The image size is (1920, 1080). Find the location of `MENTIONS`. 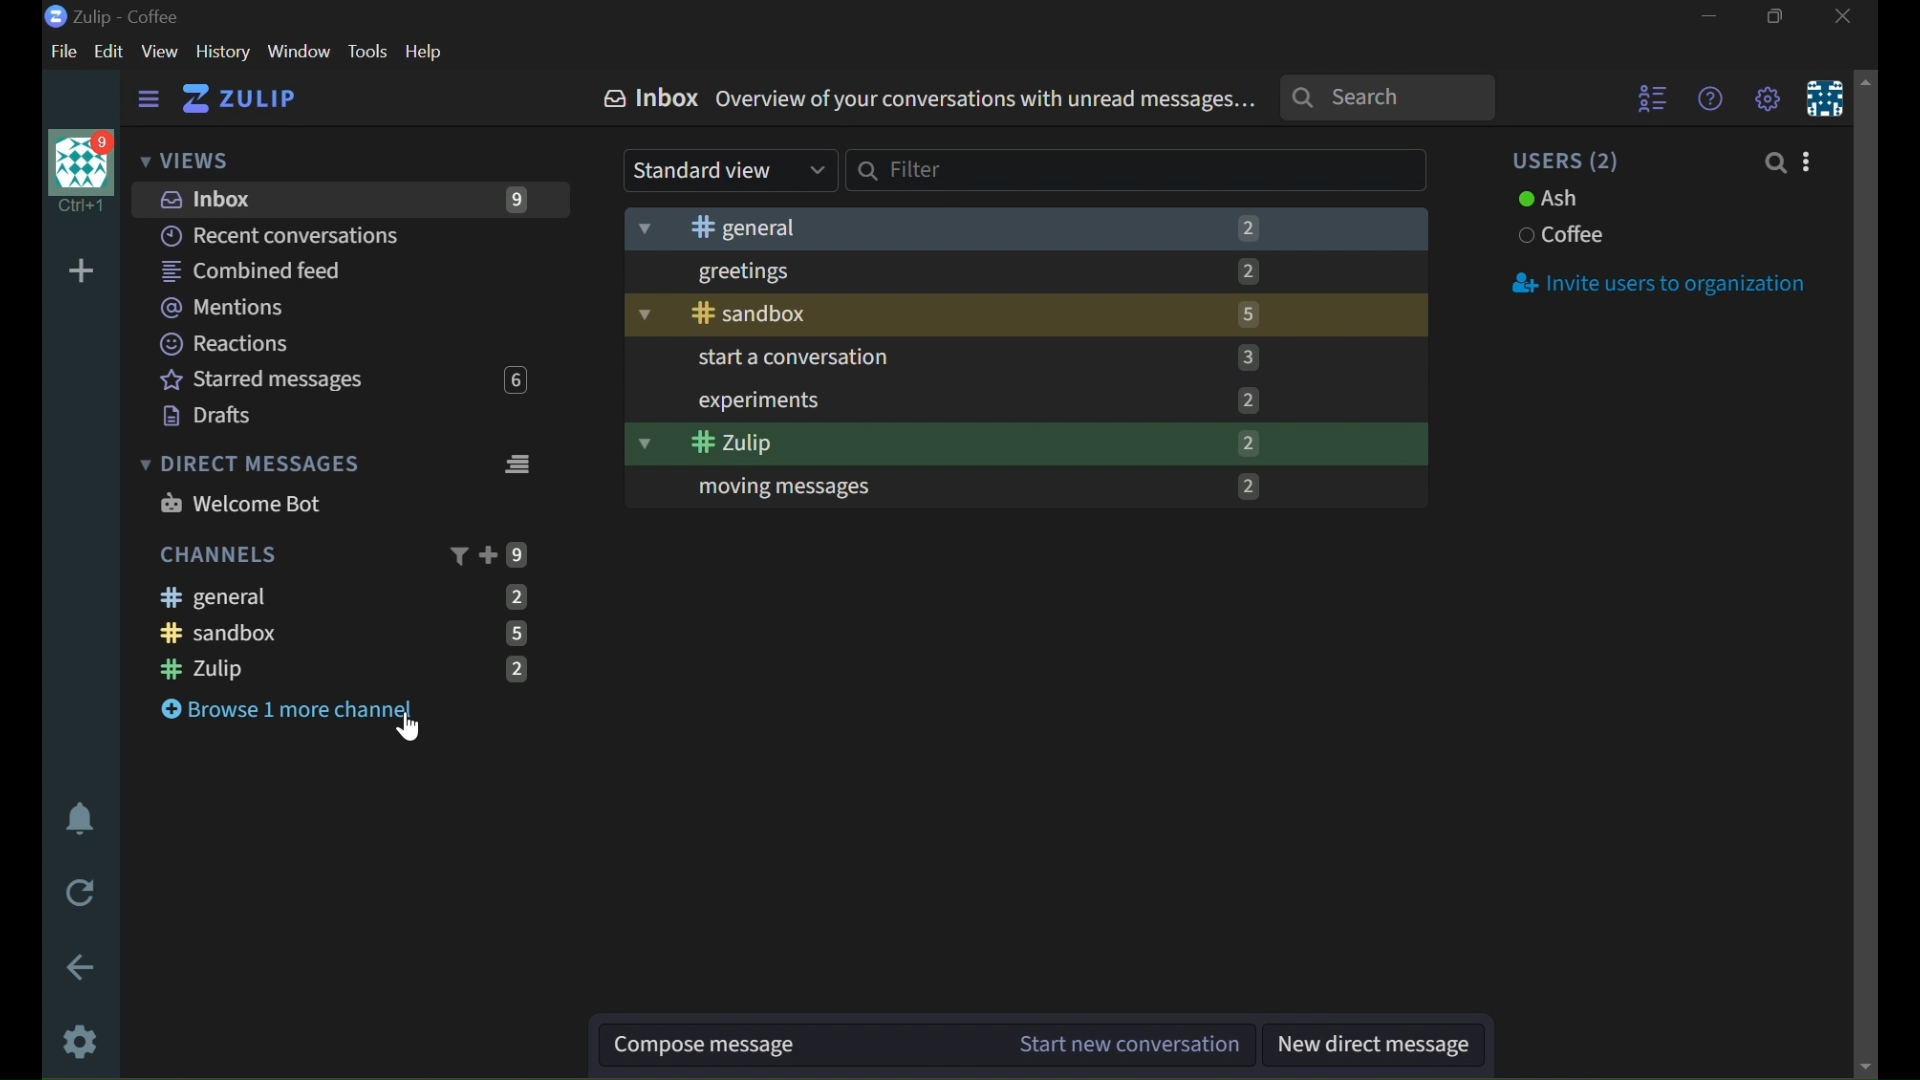

MENTIONS is located at coordinates (313, 307).